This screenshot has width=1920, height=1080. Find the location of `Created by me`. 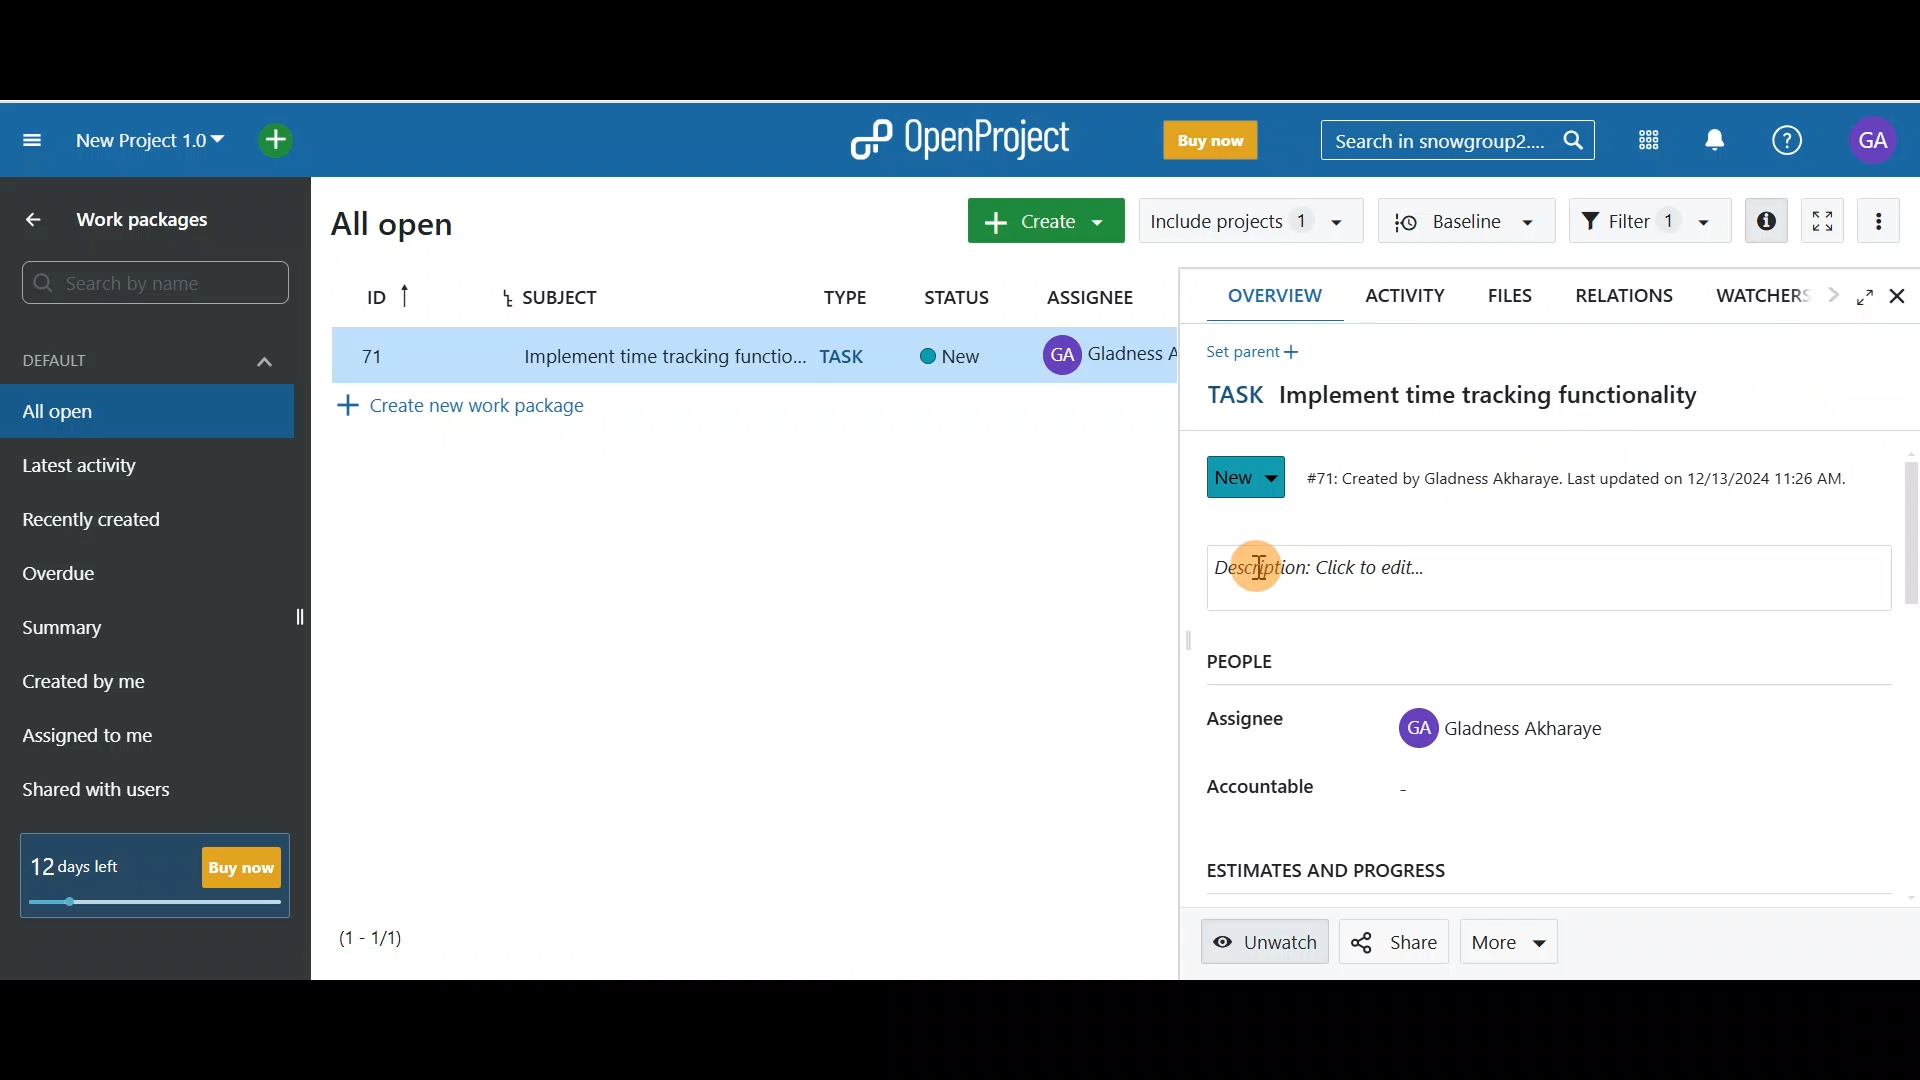

Created by me is located at coordinates (112, 674).